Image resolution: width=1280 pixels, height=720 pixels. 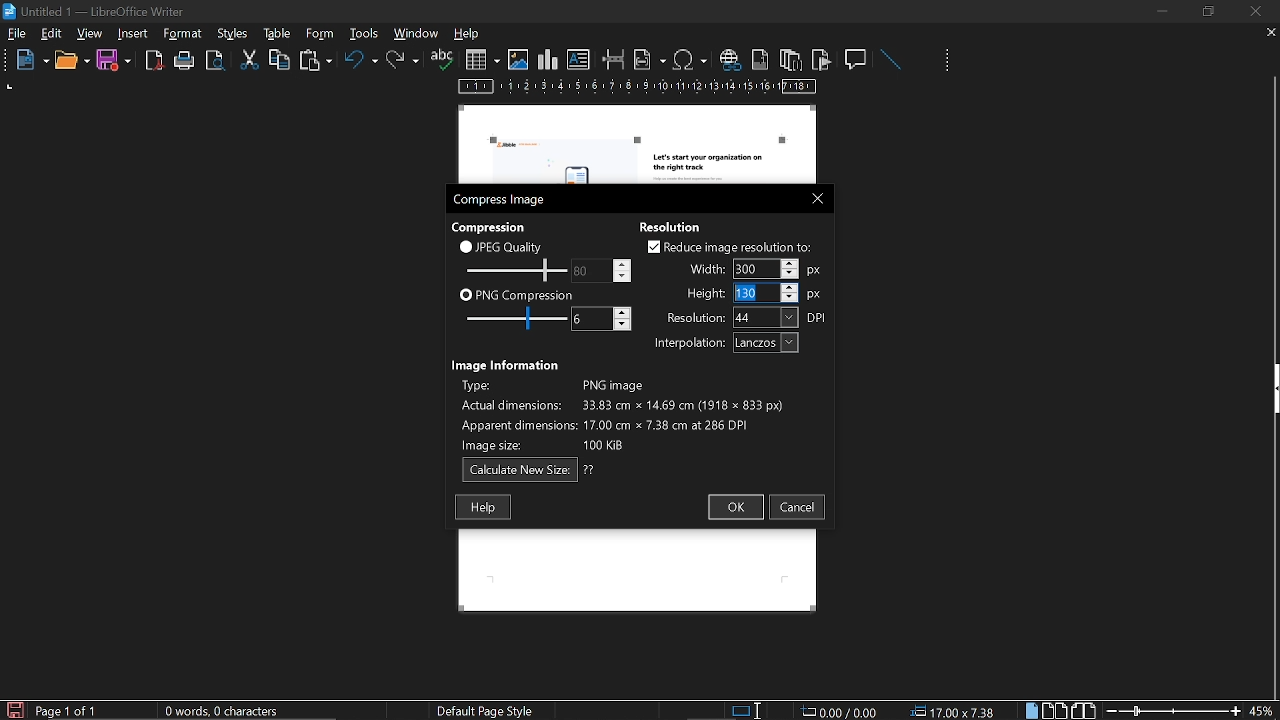 What do you see at coordinates (250, 60) in the screenshot?
I see `cut ` at bounding box center [250, 60].